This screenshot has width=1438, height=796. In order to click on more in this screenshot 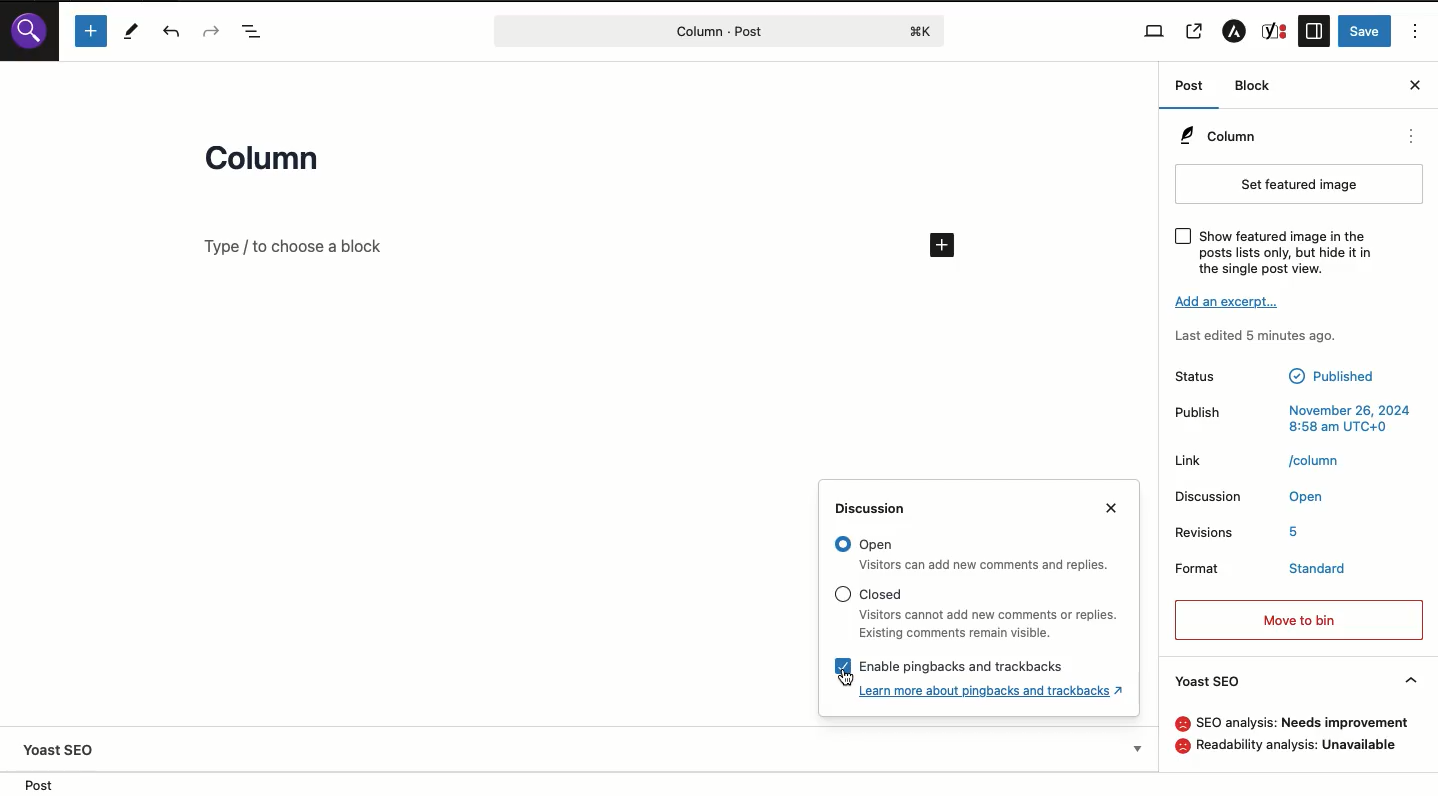, I will do `click(1412, 136)`.